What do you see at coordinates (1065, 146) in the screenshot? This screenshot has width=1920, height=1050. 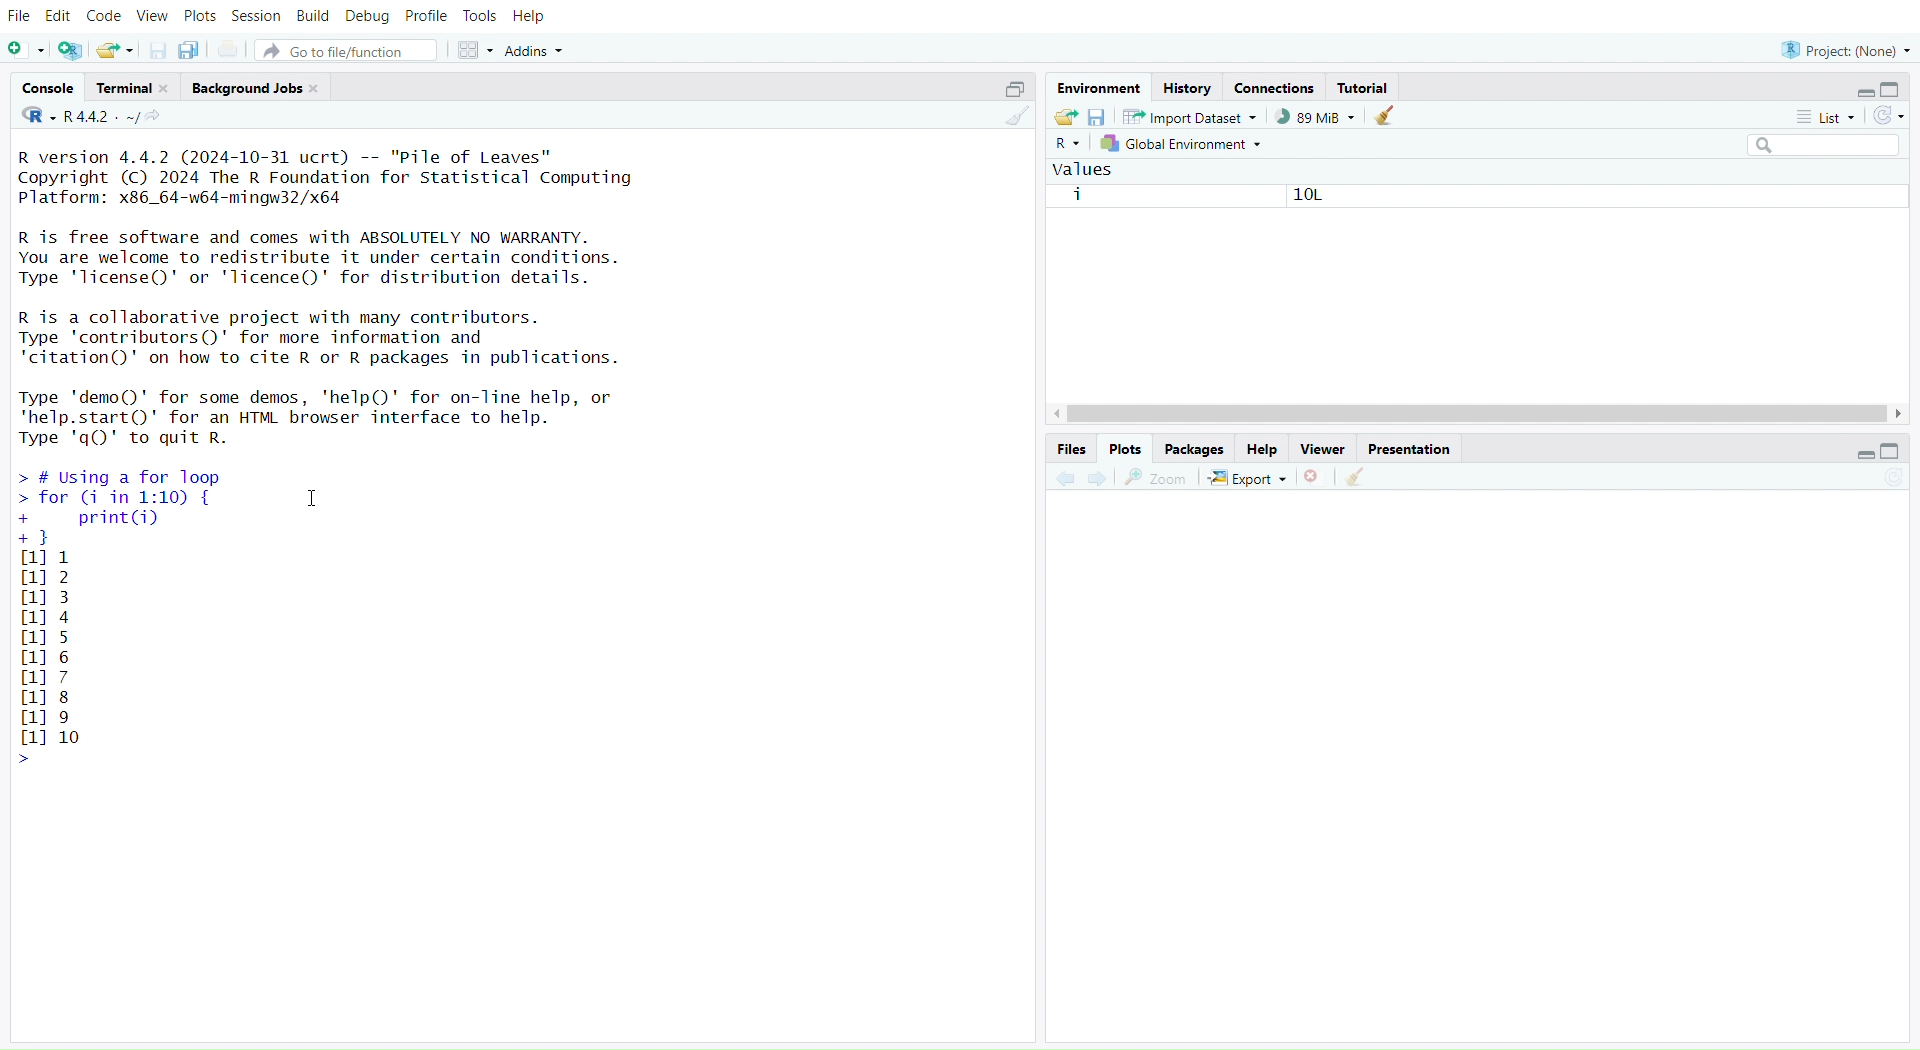 I see `R` at bounding box center [1065, 146].